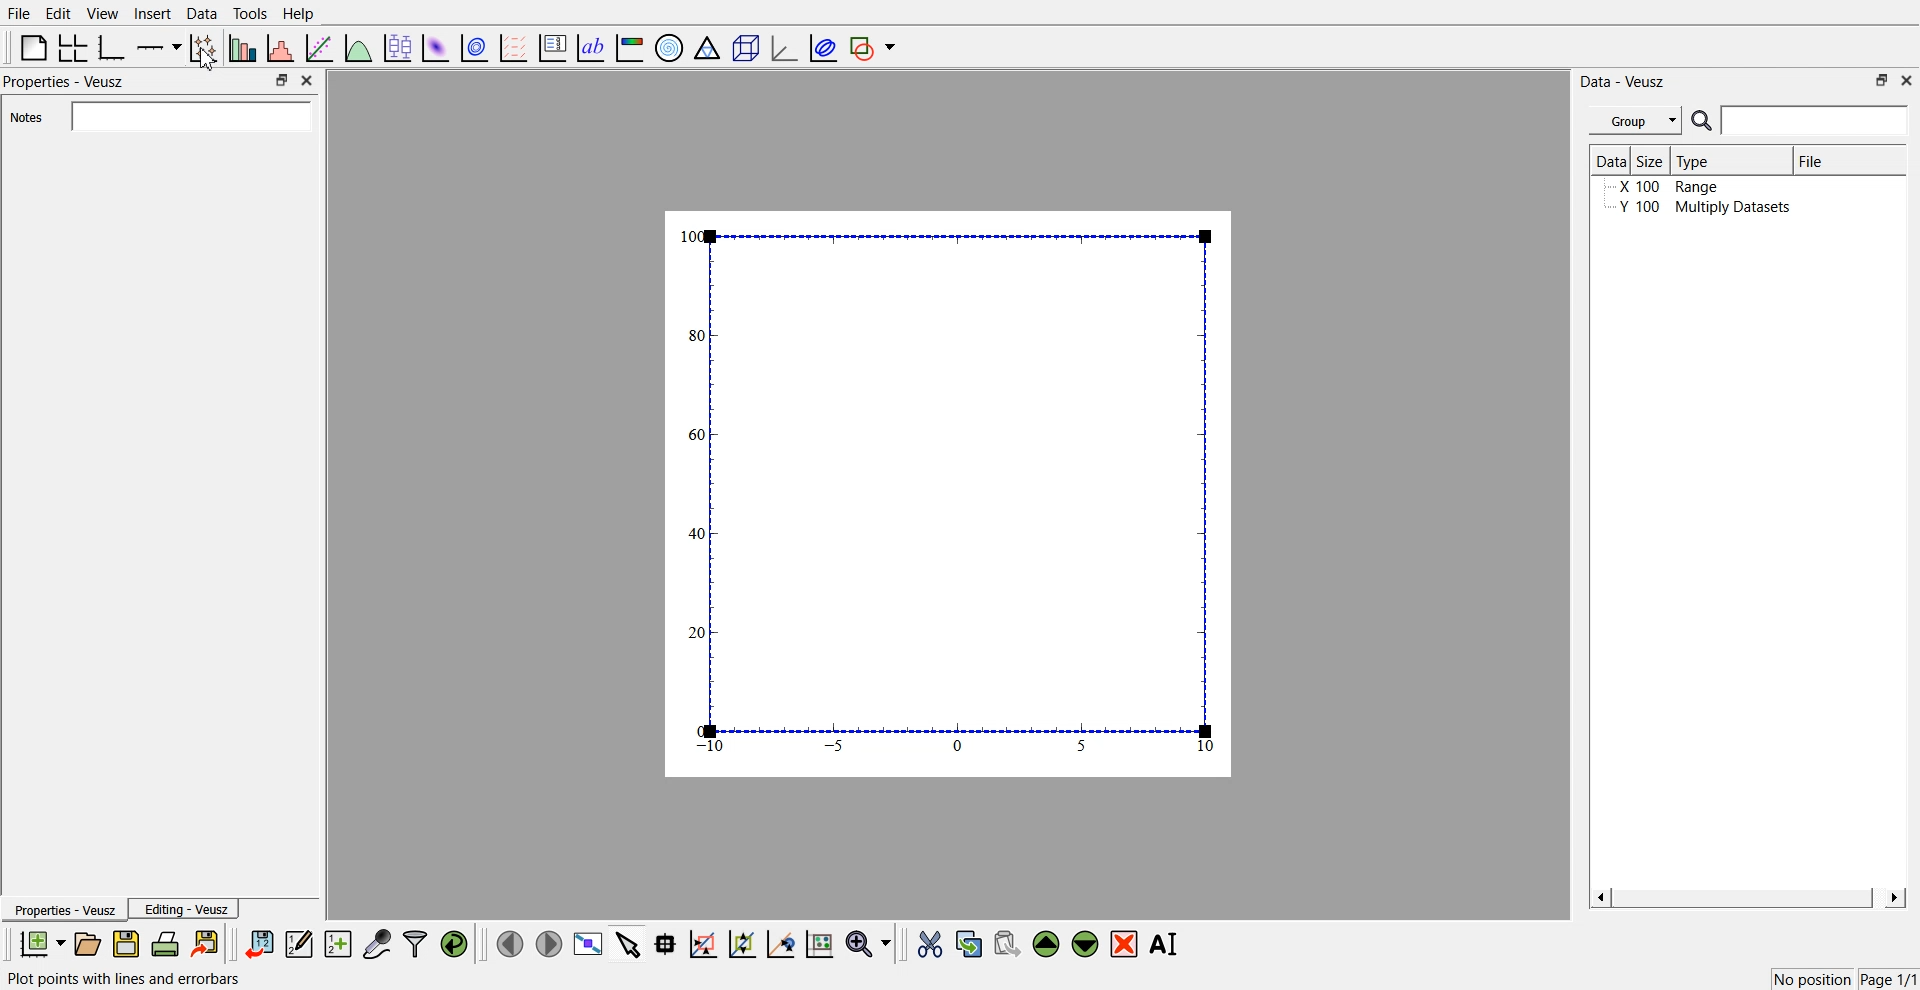 This screenshot has width=1920, height=990. I want to click on polar graph, so click(668, 50).